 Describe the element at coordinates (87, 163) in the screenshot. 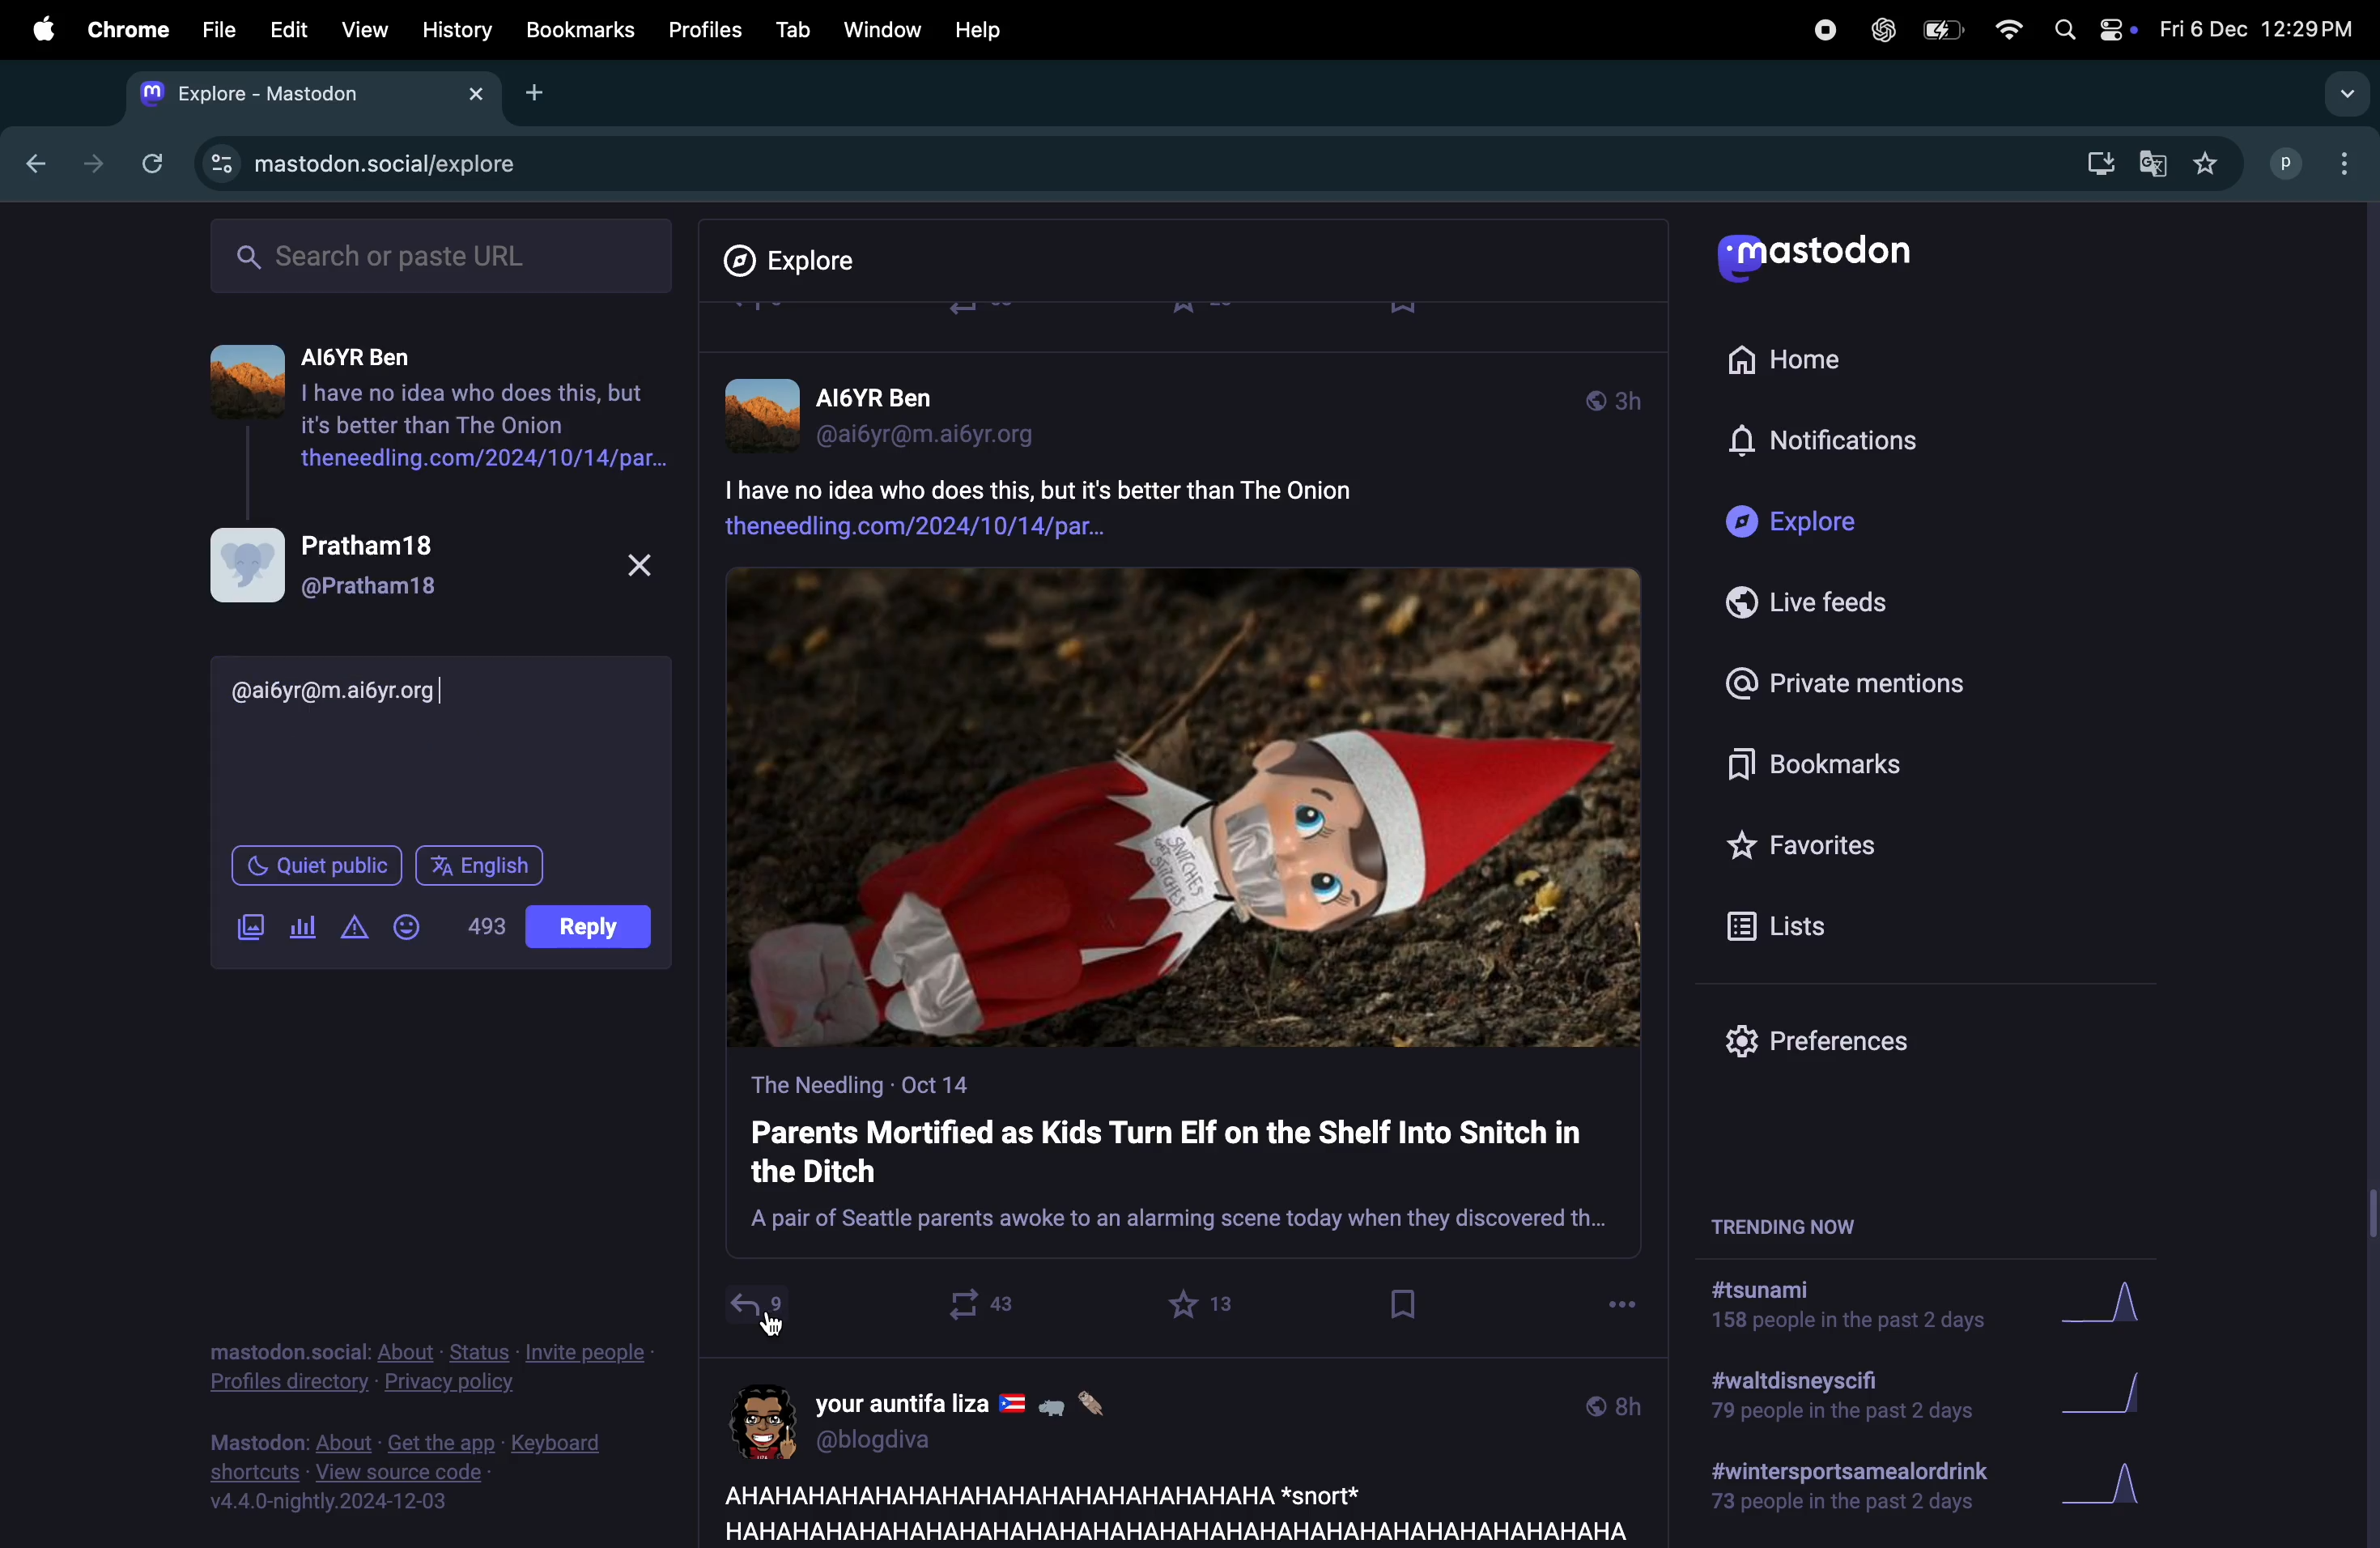

I see `forward` at that location.